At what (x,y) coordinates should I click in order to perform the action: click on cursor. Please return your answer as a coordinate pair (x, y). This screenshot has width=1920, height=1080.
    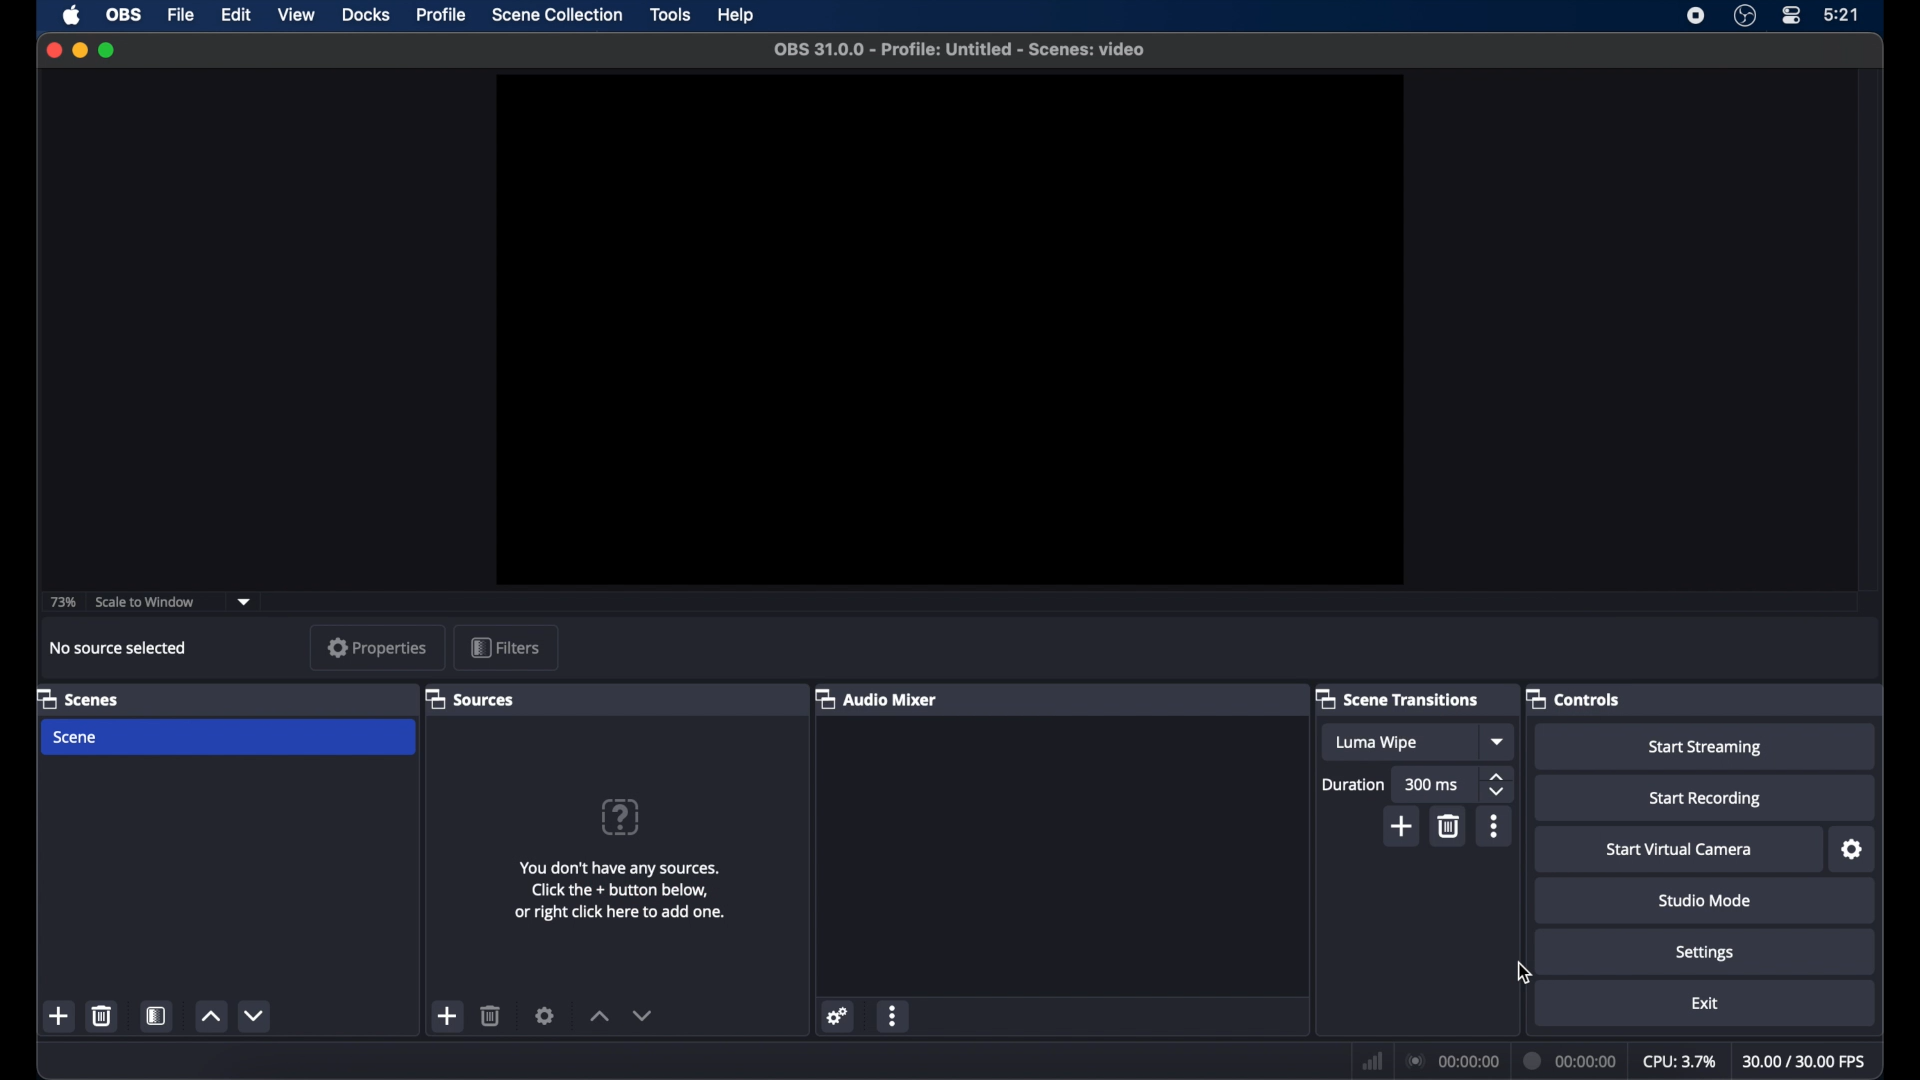
    Looking at the image, I should click on (1525, 974).